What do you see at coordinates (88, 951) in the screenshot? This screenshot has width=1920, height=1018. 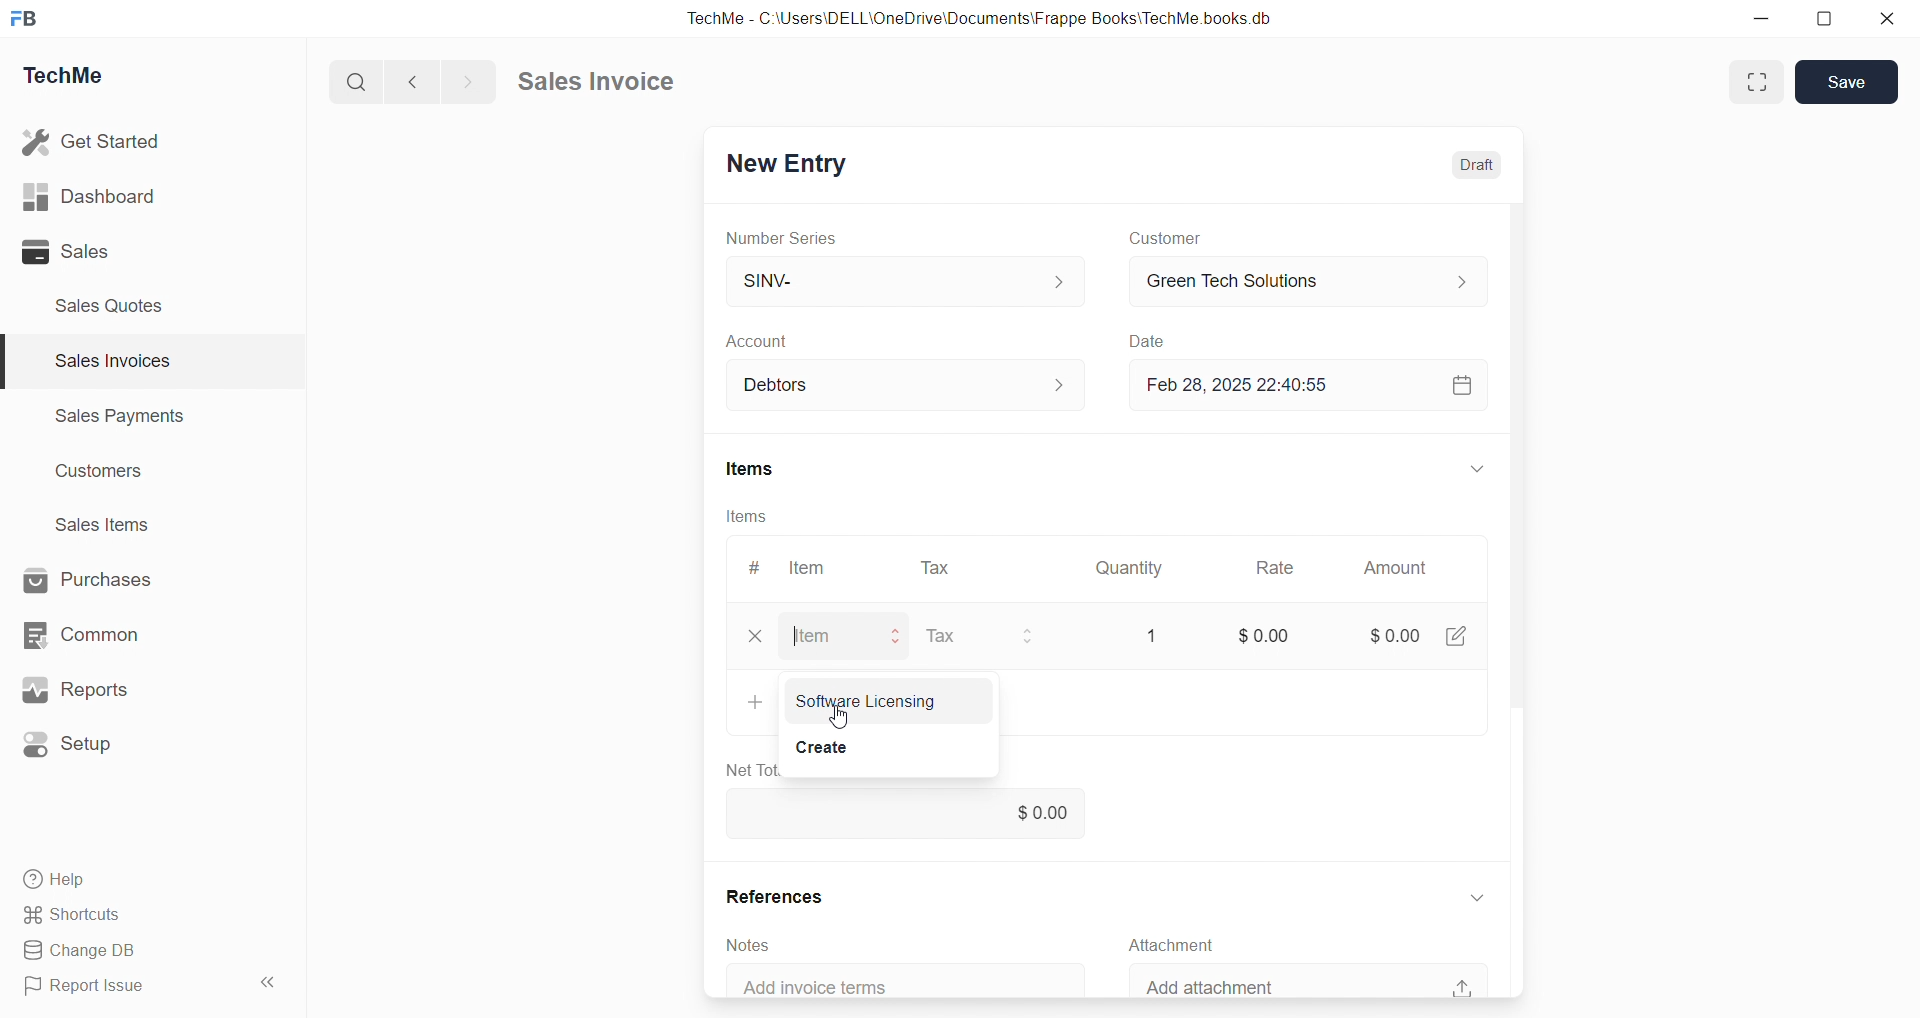 I see `Change DB` at bounding box center [88, 951].